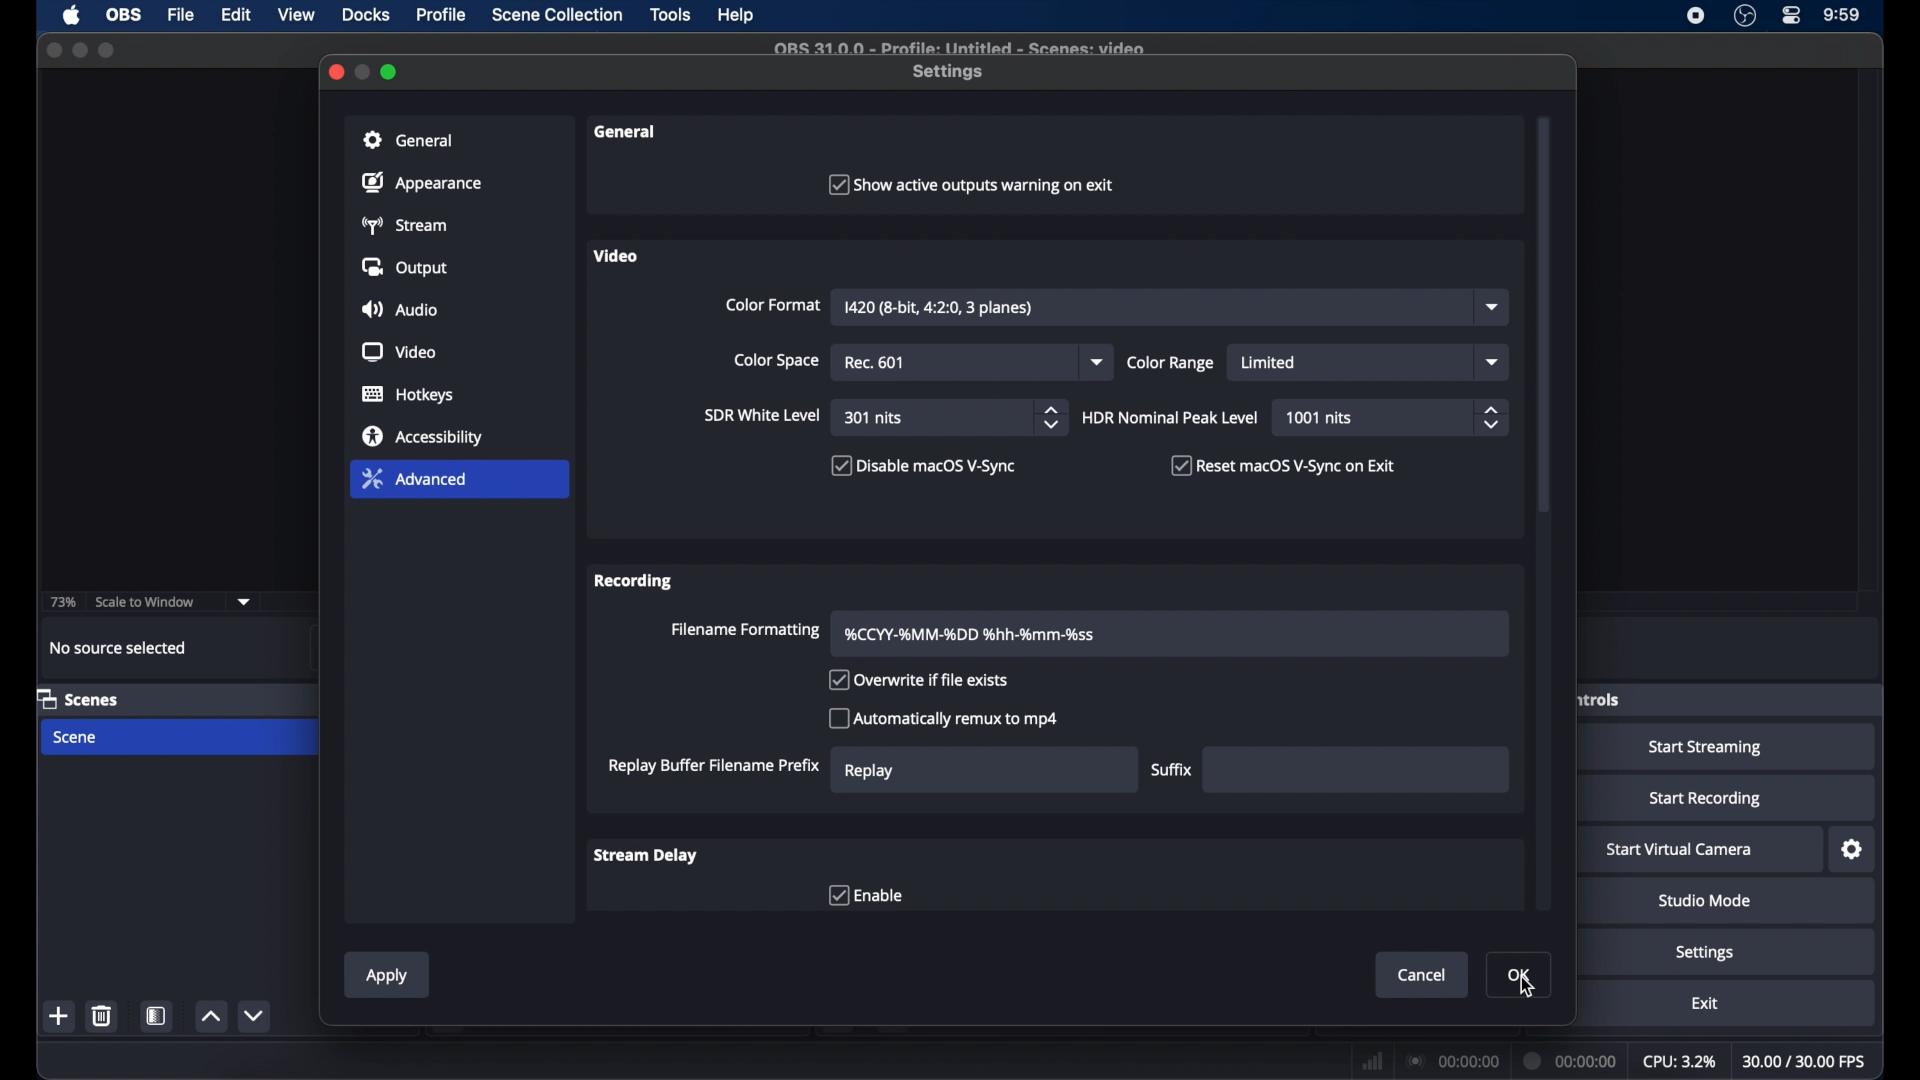 Image resolution: width=1920 pixels, height=1080 pixels. I want to click on dropdown, so click(1495, 307).